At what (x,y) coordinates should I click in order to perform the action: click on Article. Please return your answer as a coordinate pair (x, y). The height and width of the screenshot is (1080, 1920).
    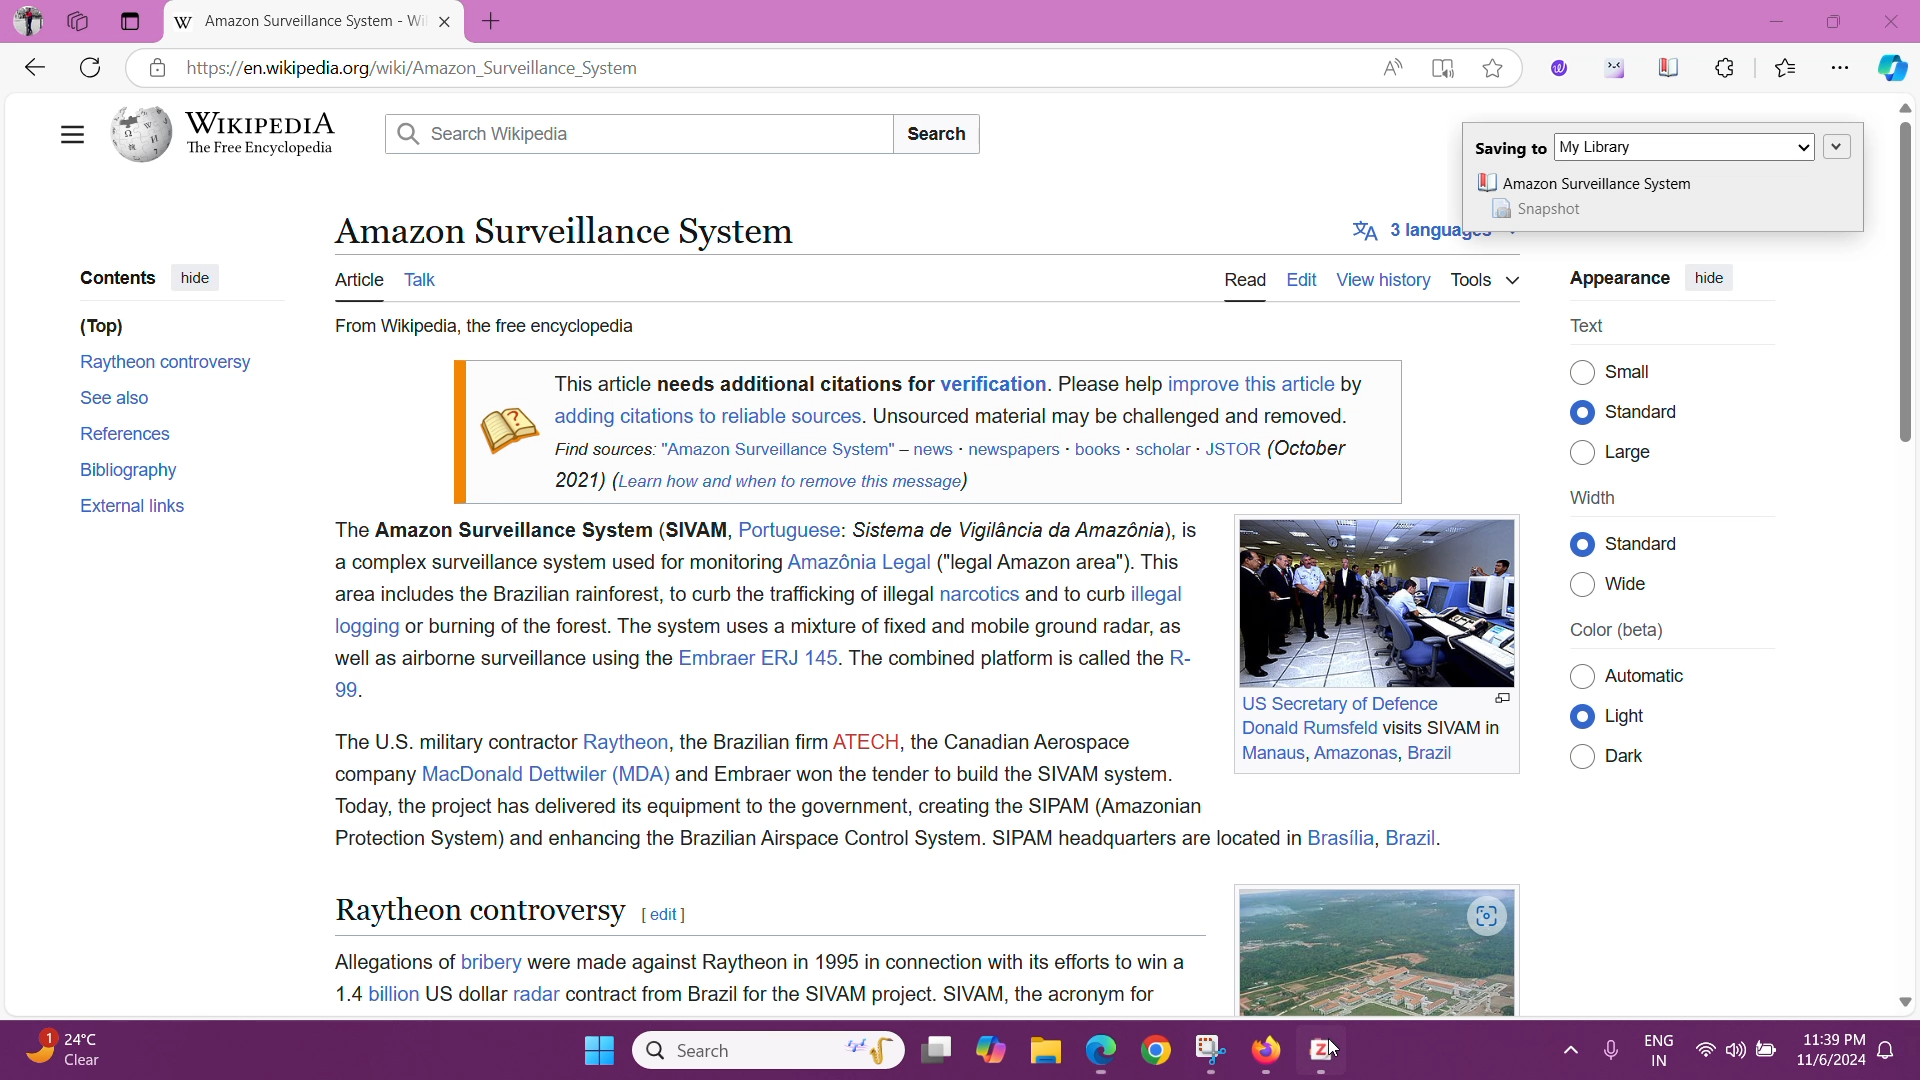
    Looking at the image, I should click on (358, 281).